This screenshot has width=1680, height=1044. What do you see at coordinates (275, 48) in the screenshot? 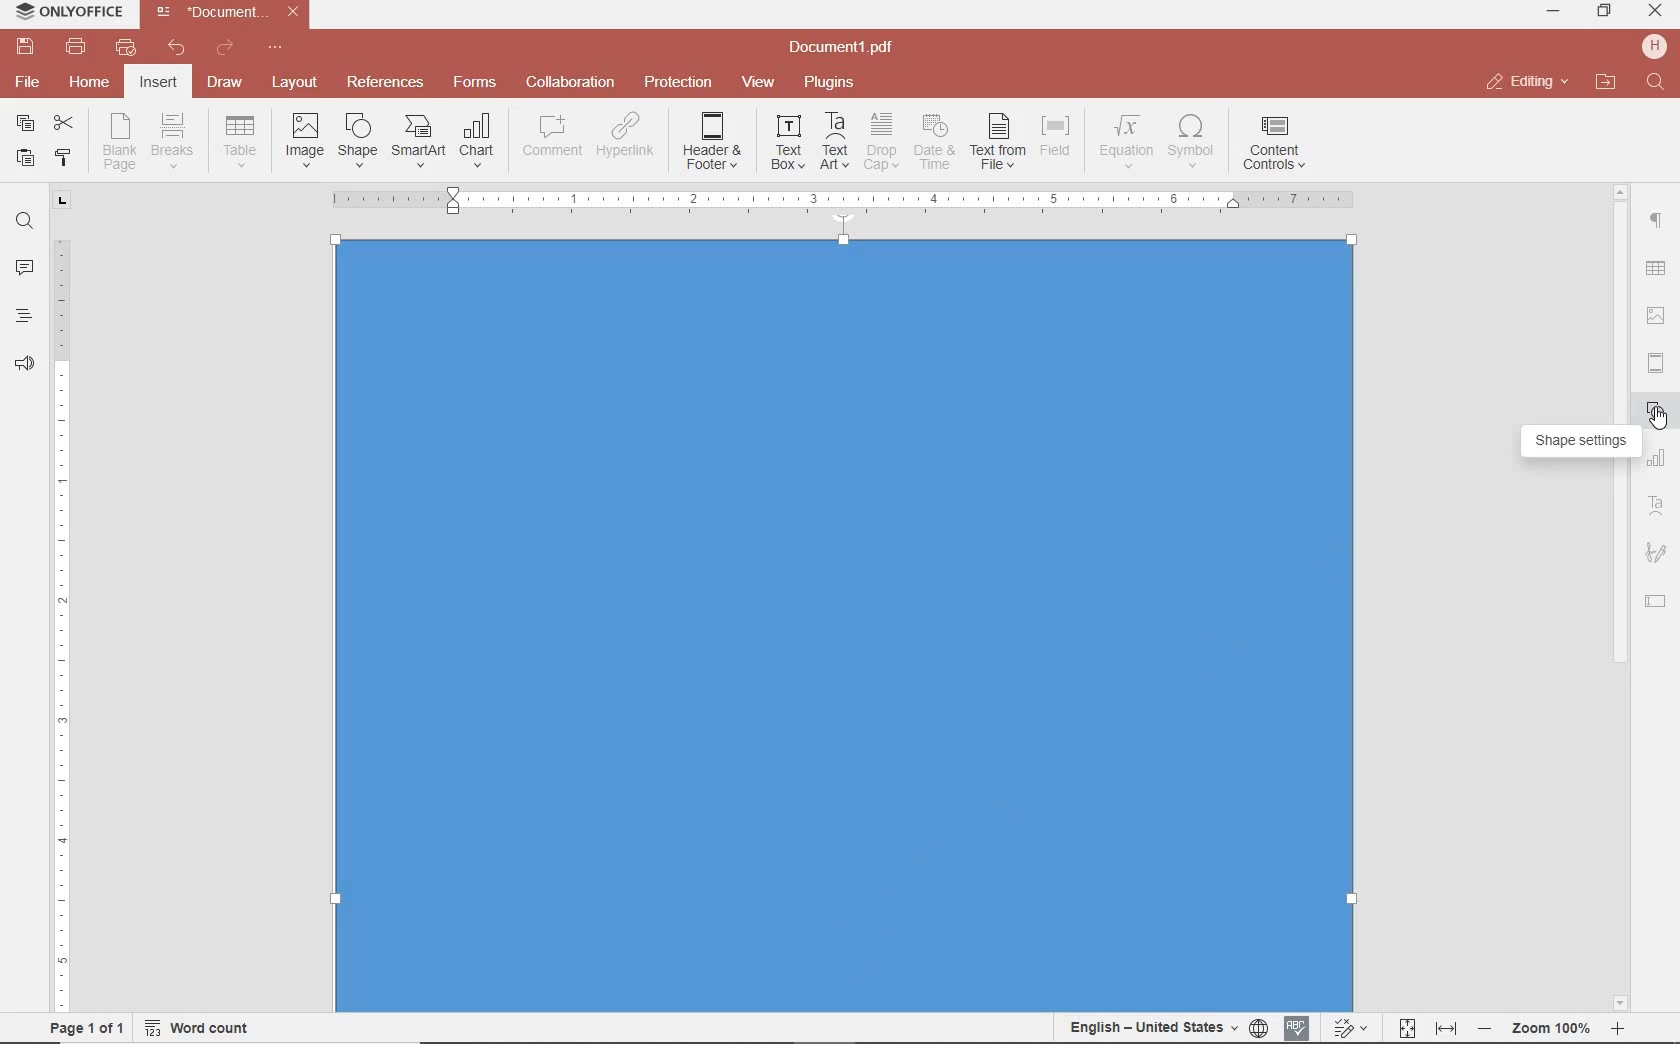
I see `customize quick access toolbar` at bounding box center [275, 48].